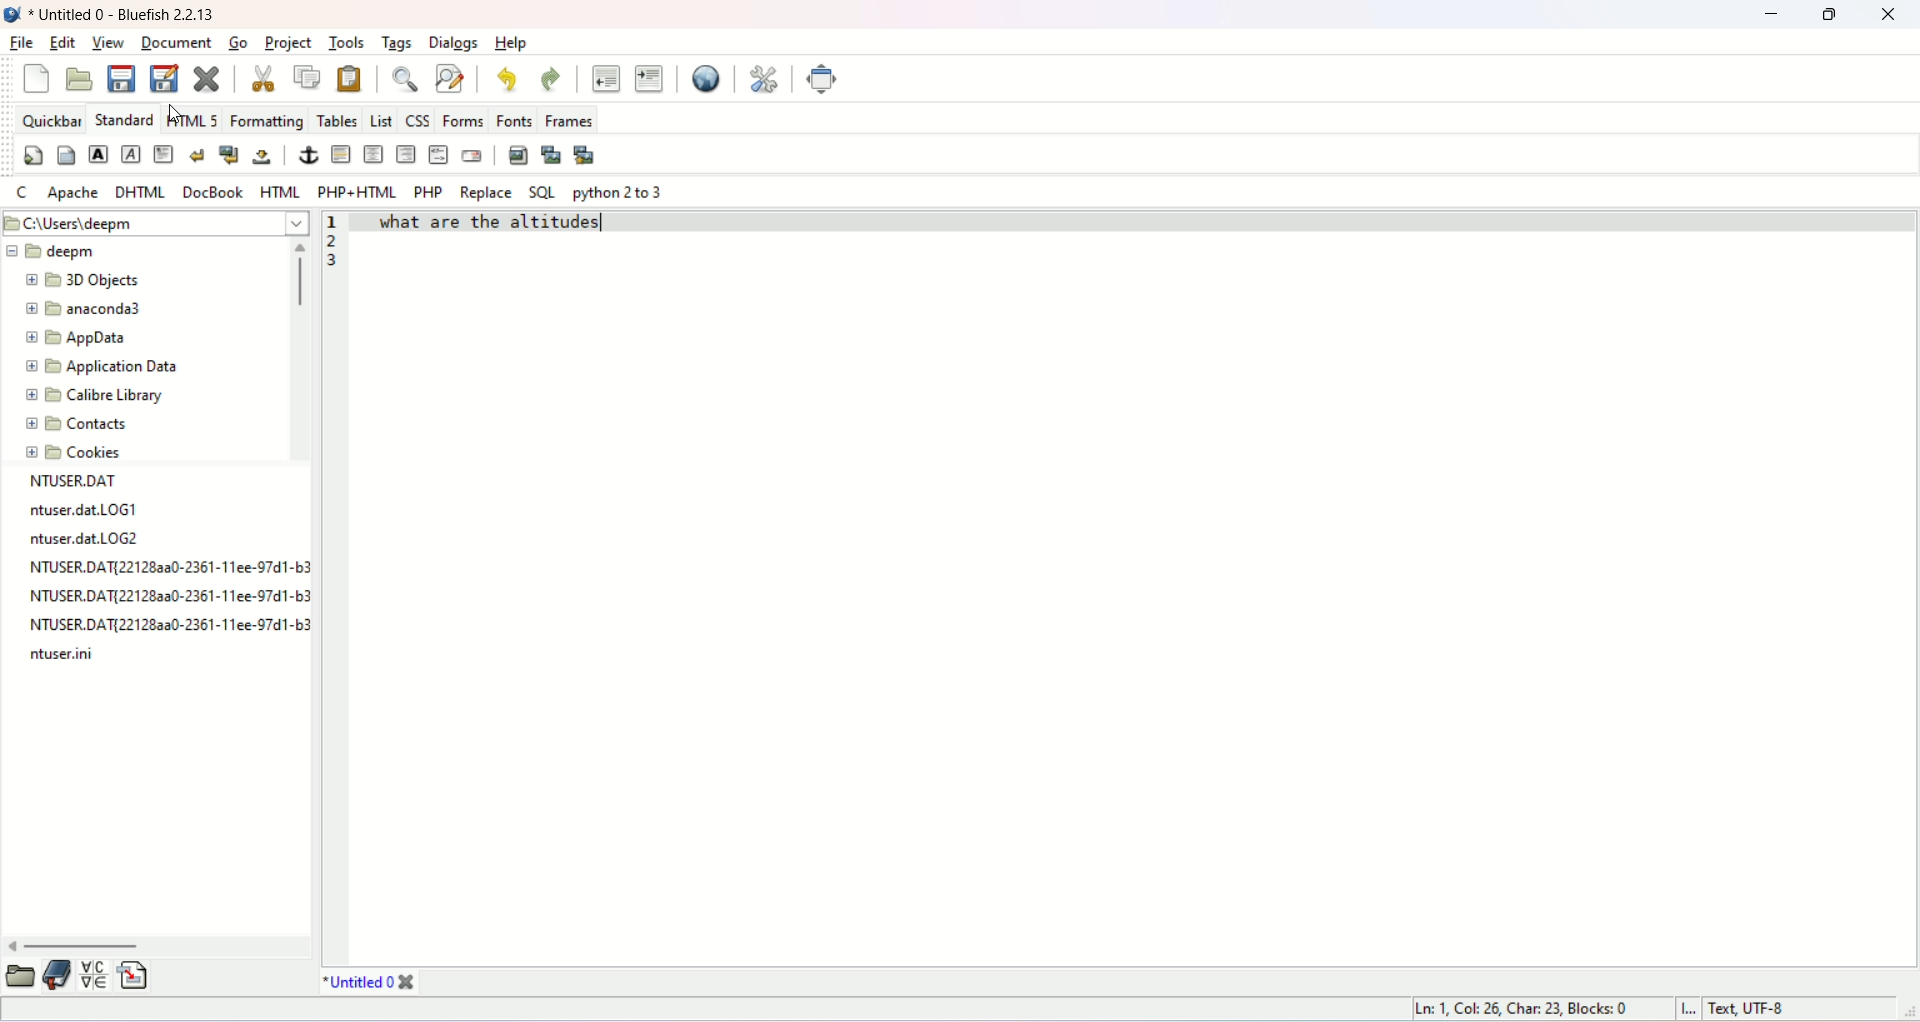 The height and width of the screenshot is (1022, 1920). What do you see at coordinates (78, 424) in the screenshot?
I see `contacts` at bounding box center [78, 424].